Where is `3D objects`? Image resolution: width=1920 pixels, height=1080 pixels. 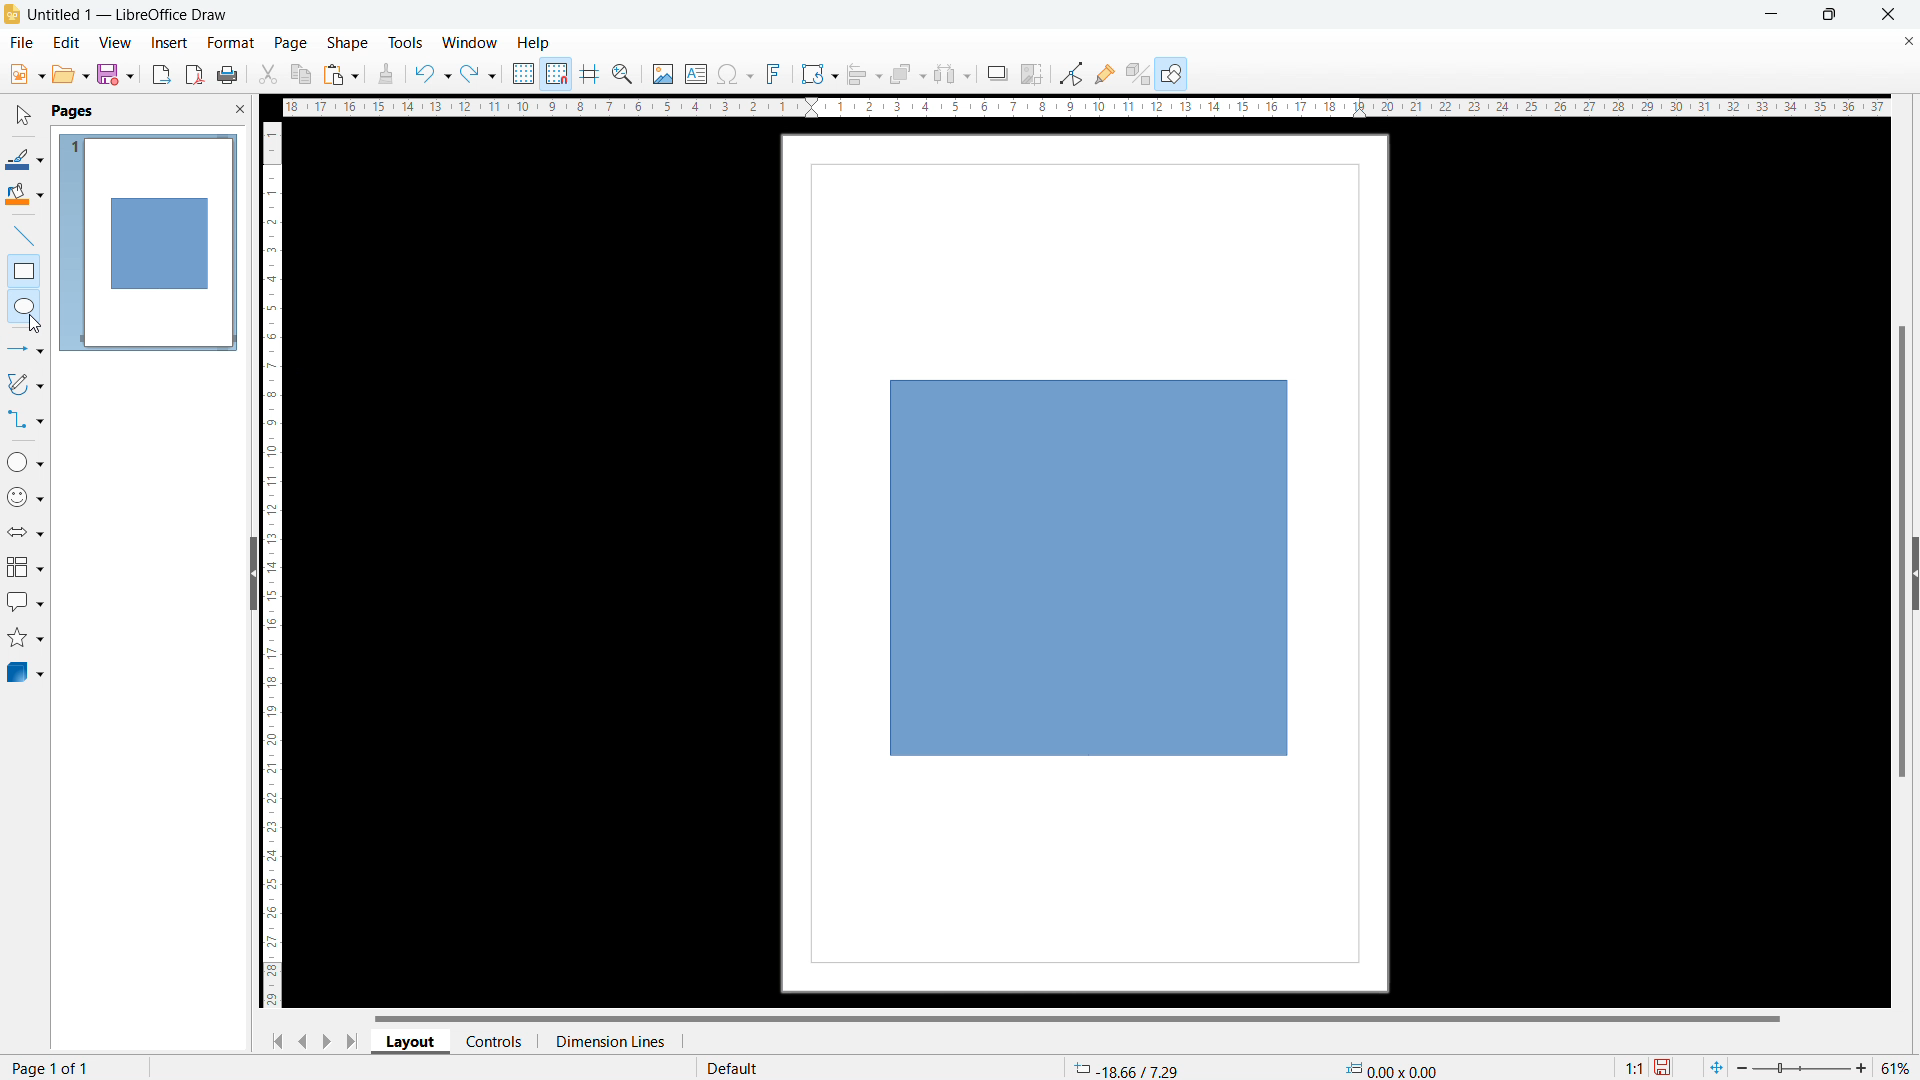
3D objects is located at coordinates (24, 671).